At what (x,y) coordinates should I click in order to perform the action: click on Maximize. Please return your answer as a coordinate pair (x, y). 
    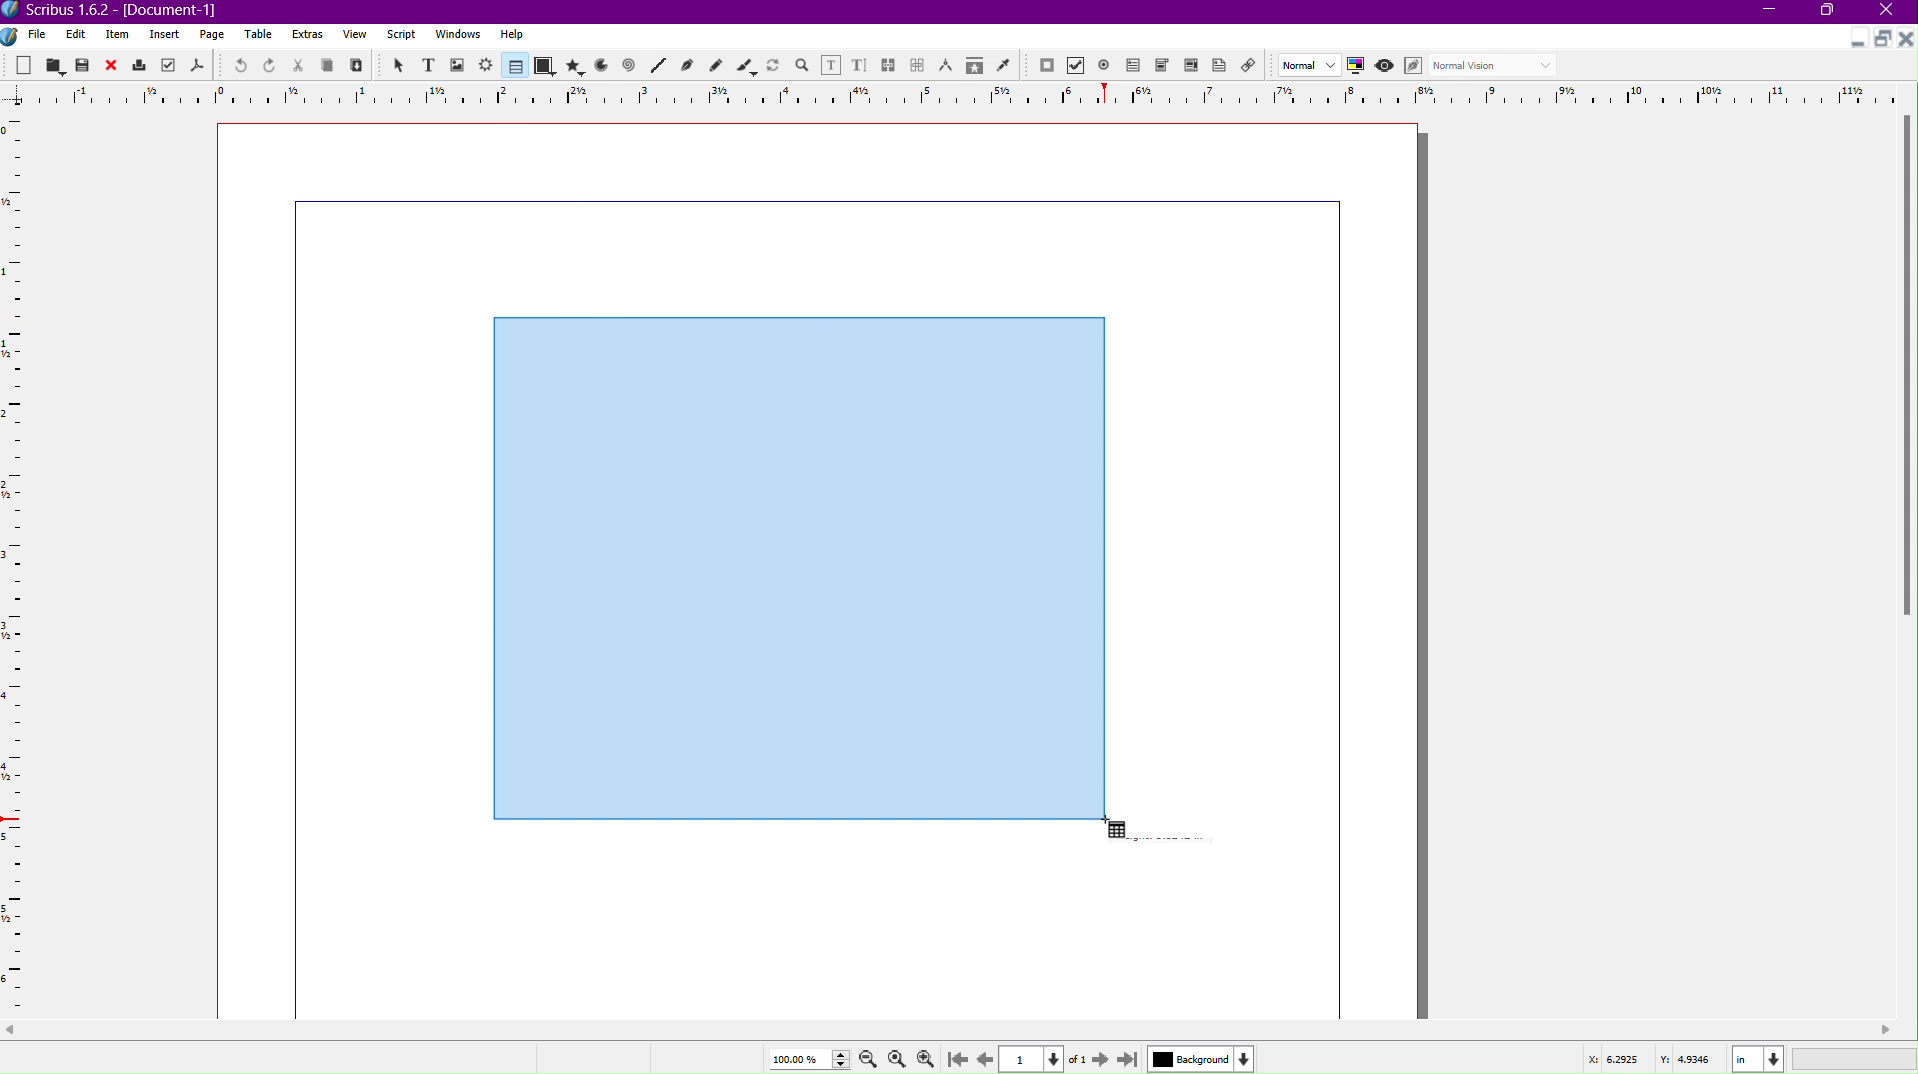
    Looking at the image, I should click on (1831, 13).